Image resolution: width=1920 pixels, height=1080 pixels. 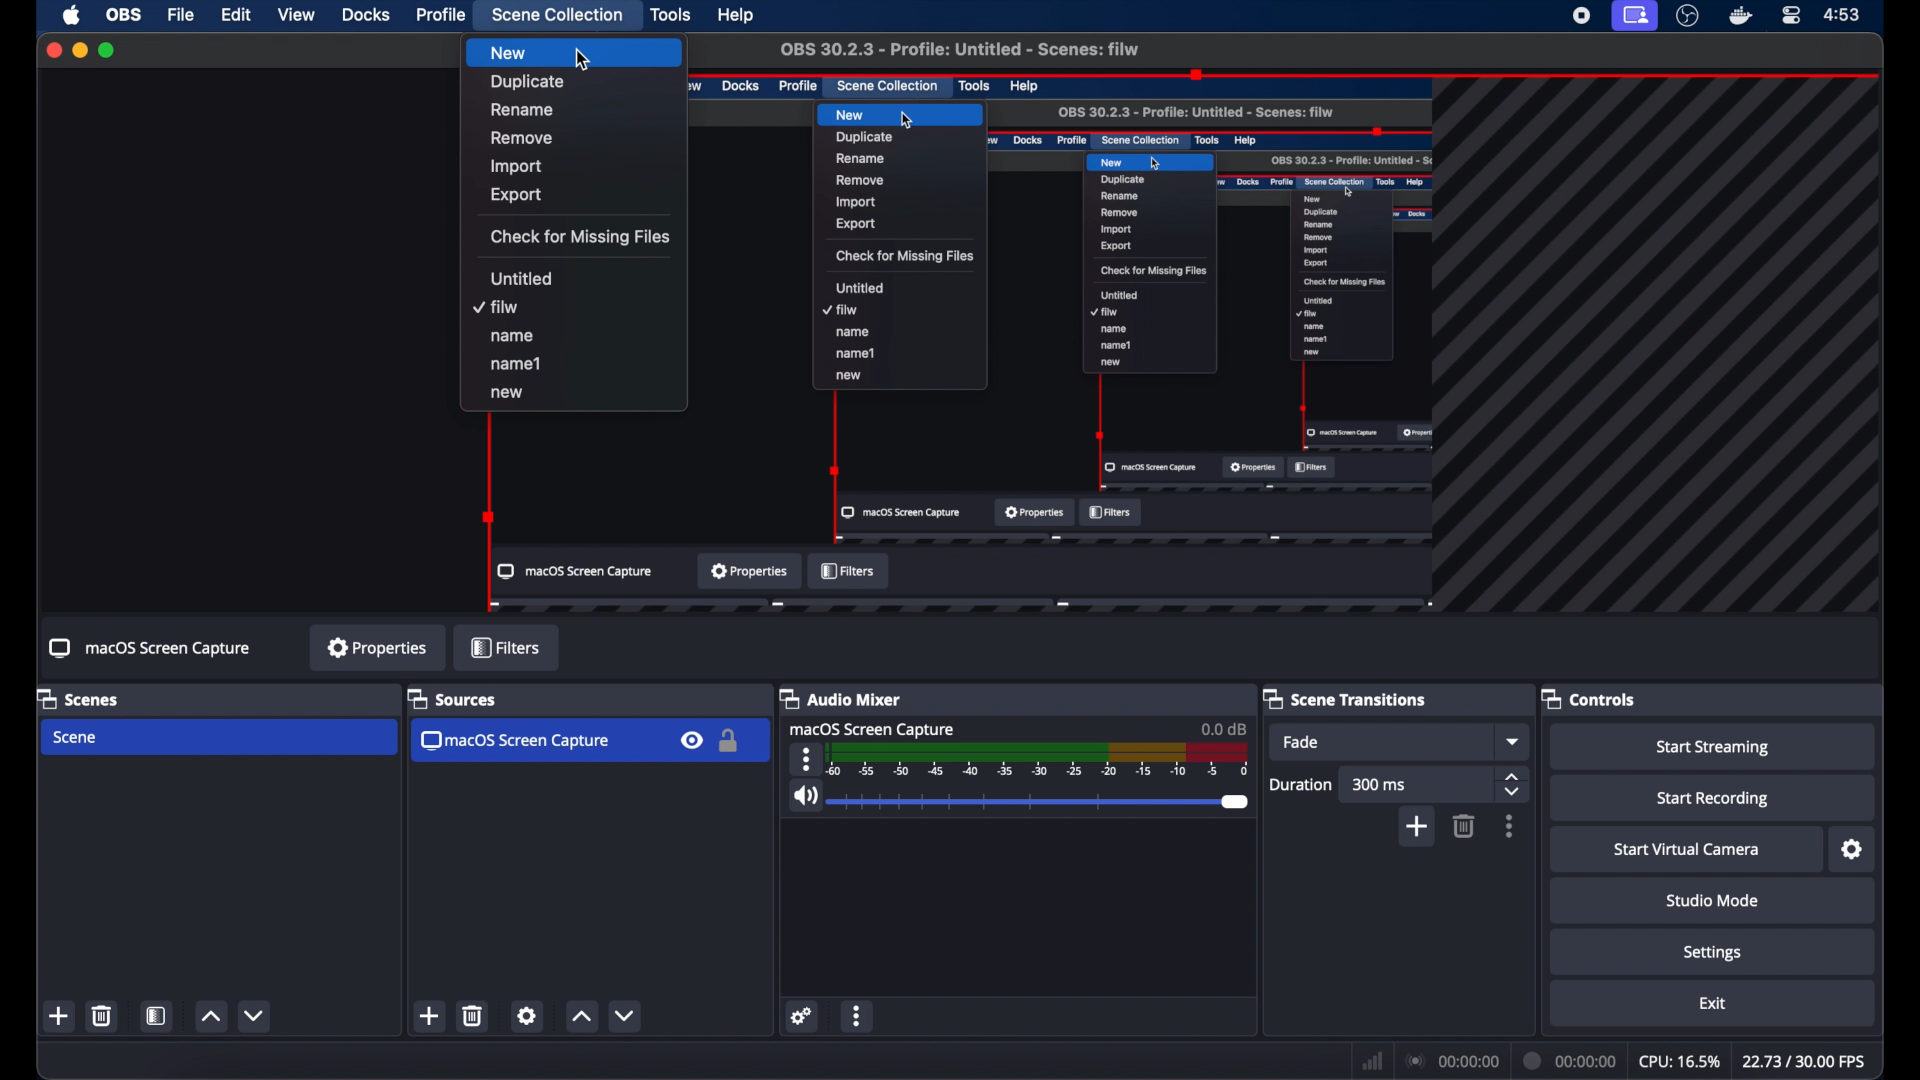 What do you see at coordinates (526, 82) in the screenshot?
I see `duplicate` at bounding box center [526, 82].